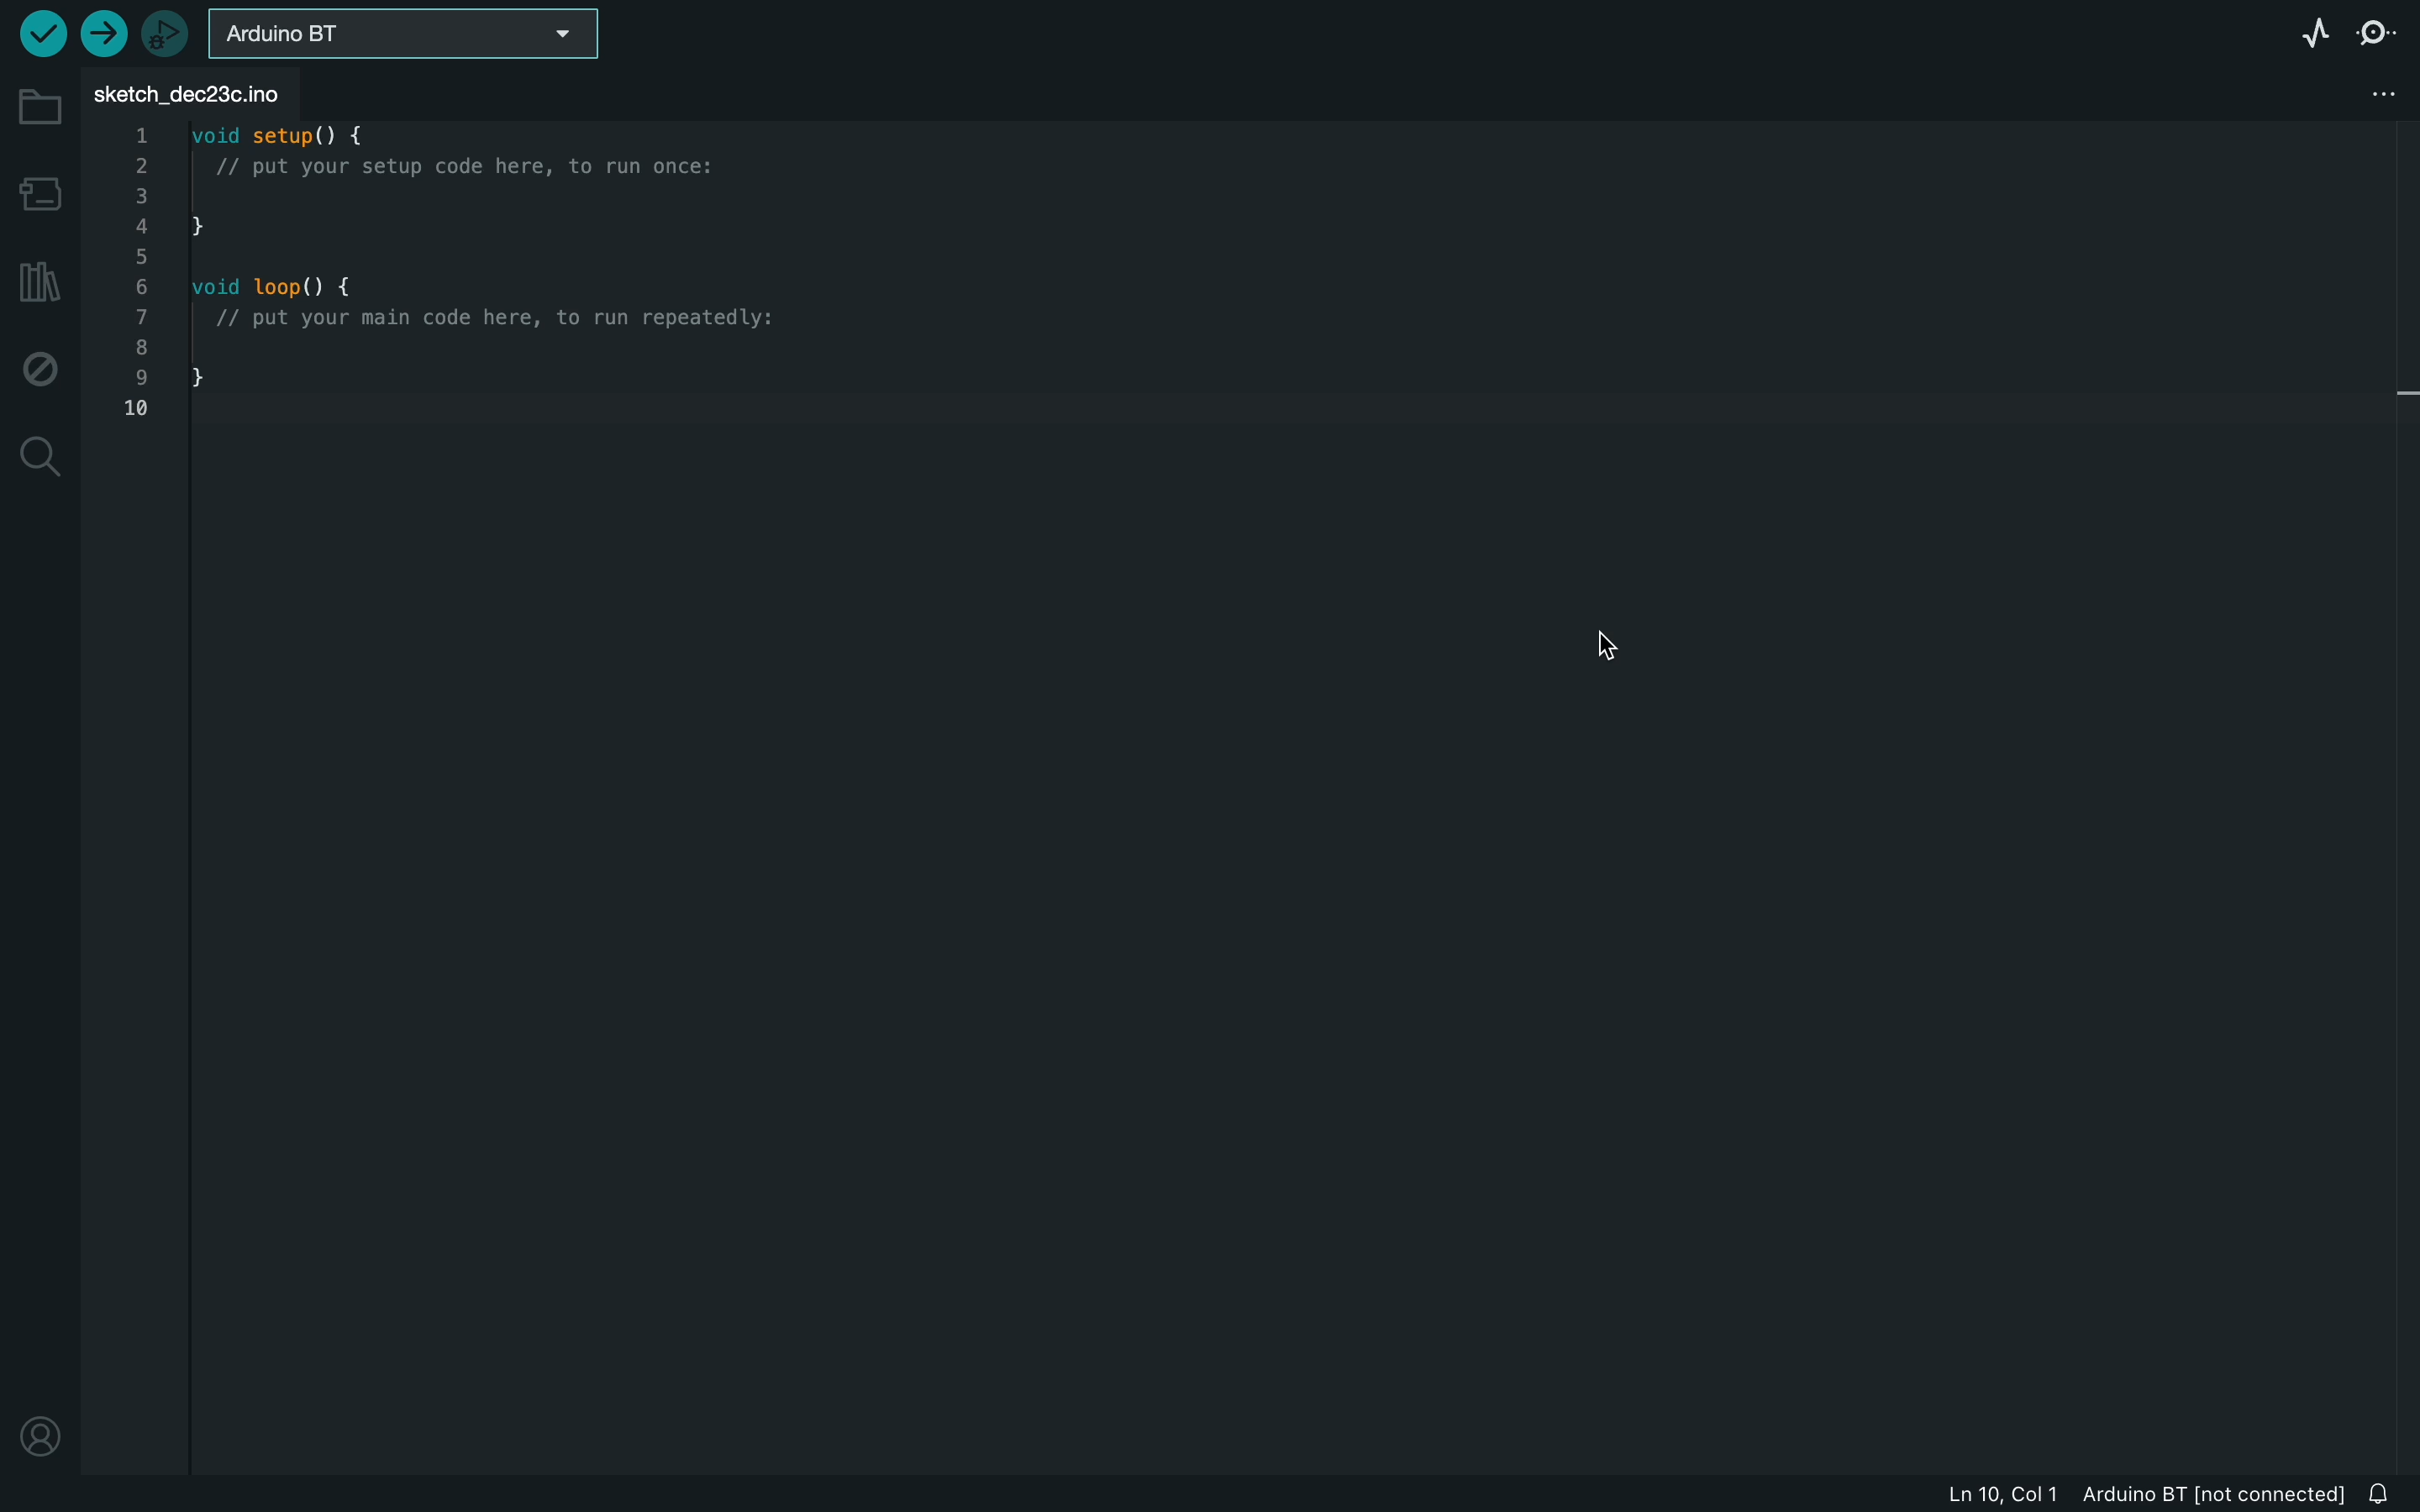  What do you see at coordinates (1608, 647) in the screenshot?
I see `cursor` at bounding box center [1608, 647].